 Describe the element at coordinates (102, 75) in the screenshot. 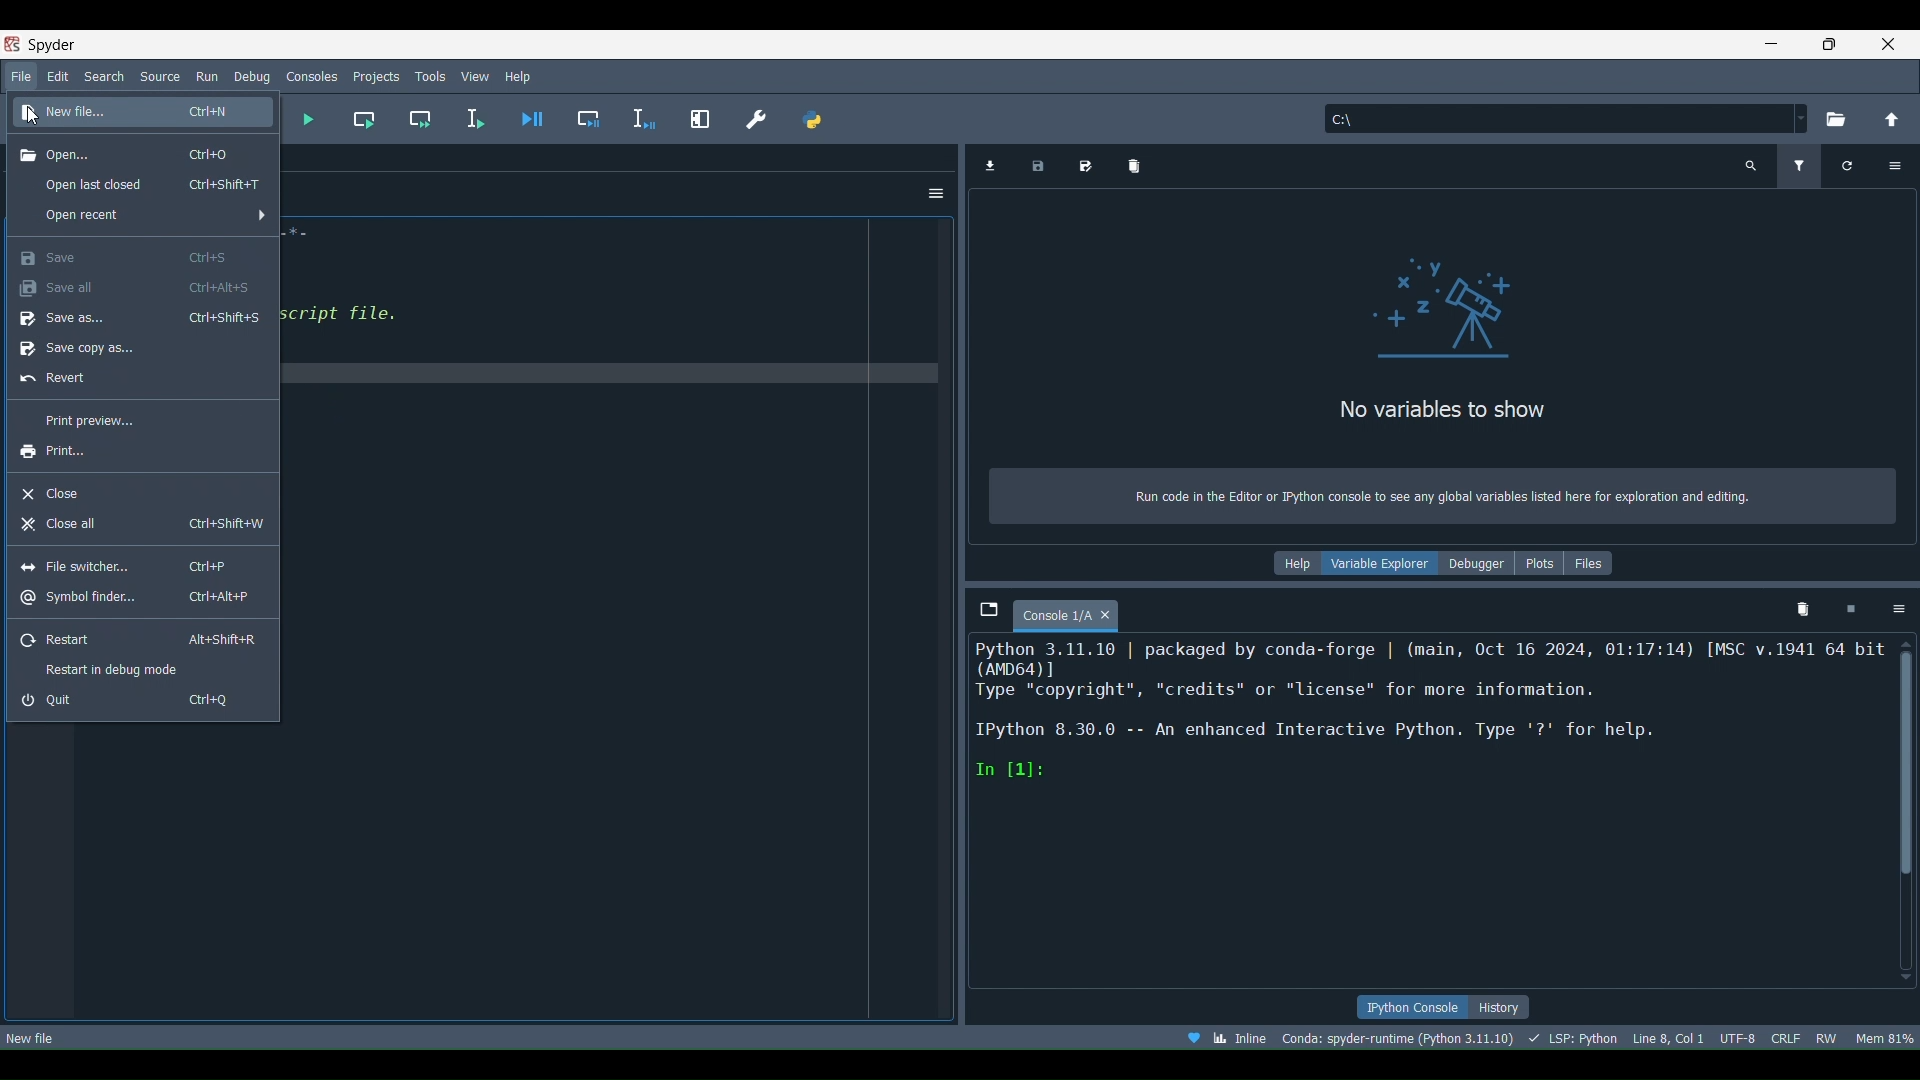

I see `Search` at that location.